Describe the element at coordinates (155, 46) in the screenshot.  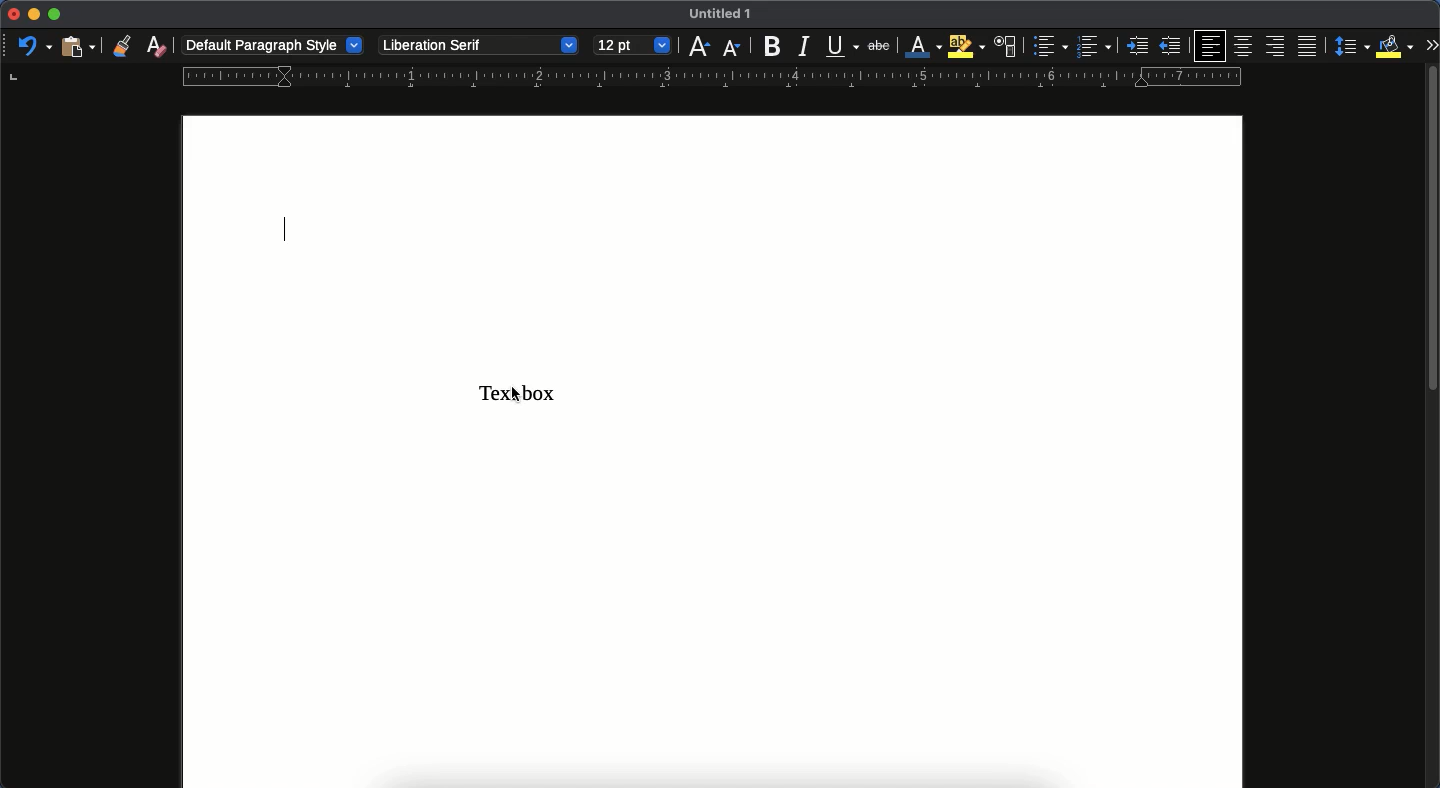
I see `clear formatting` at that location.